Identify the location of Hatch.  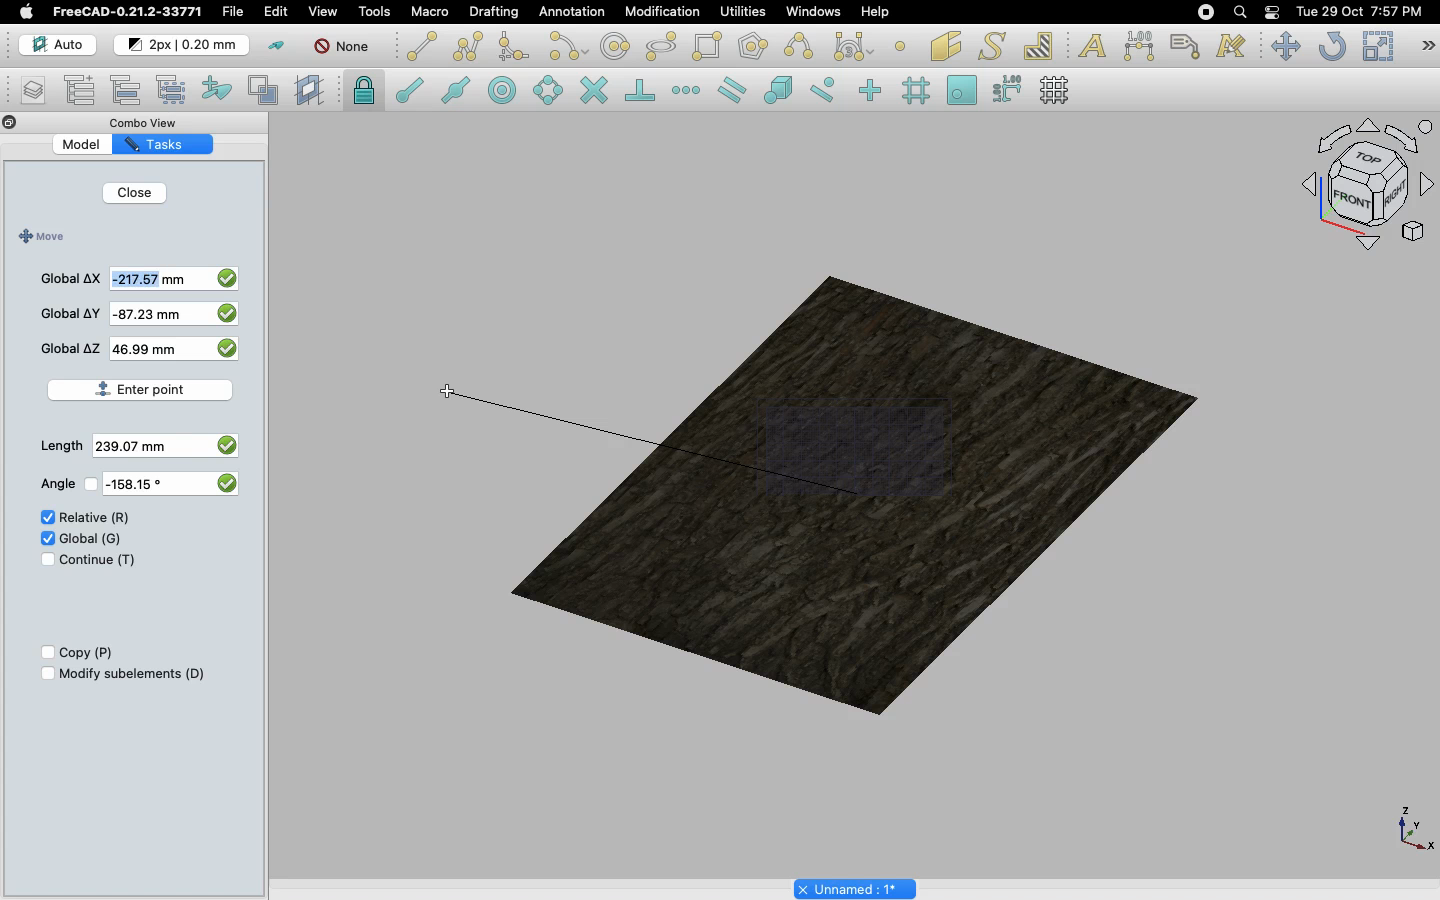
(1039, 46).